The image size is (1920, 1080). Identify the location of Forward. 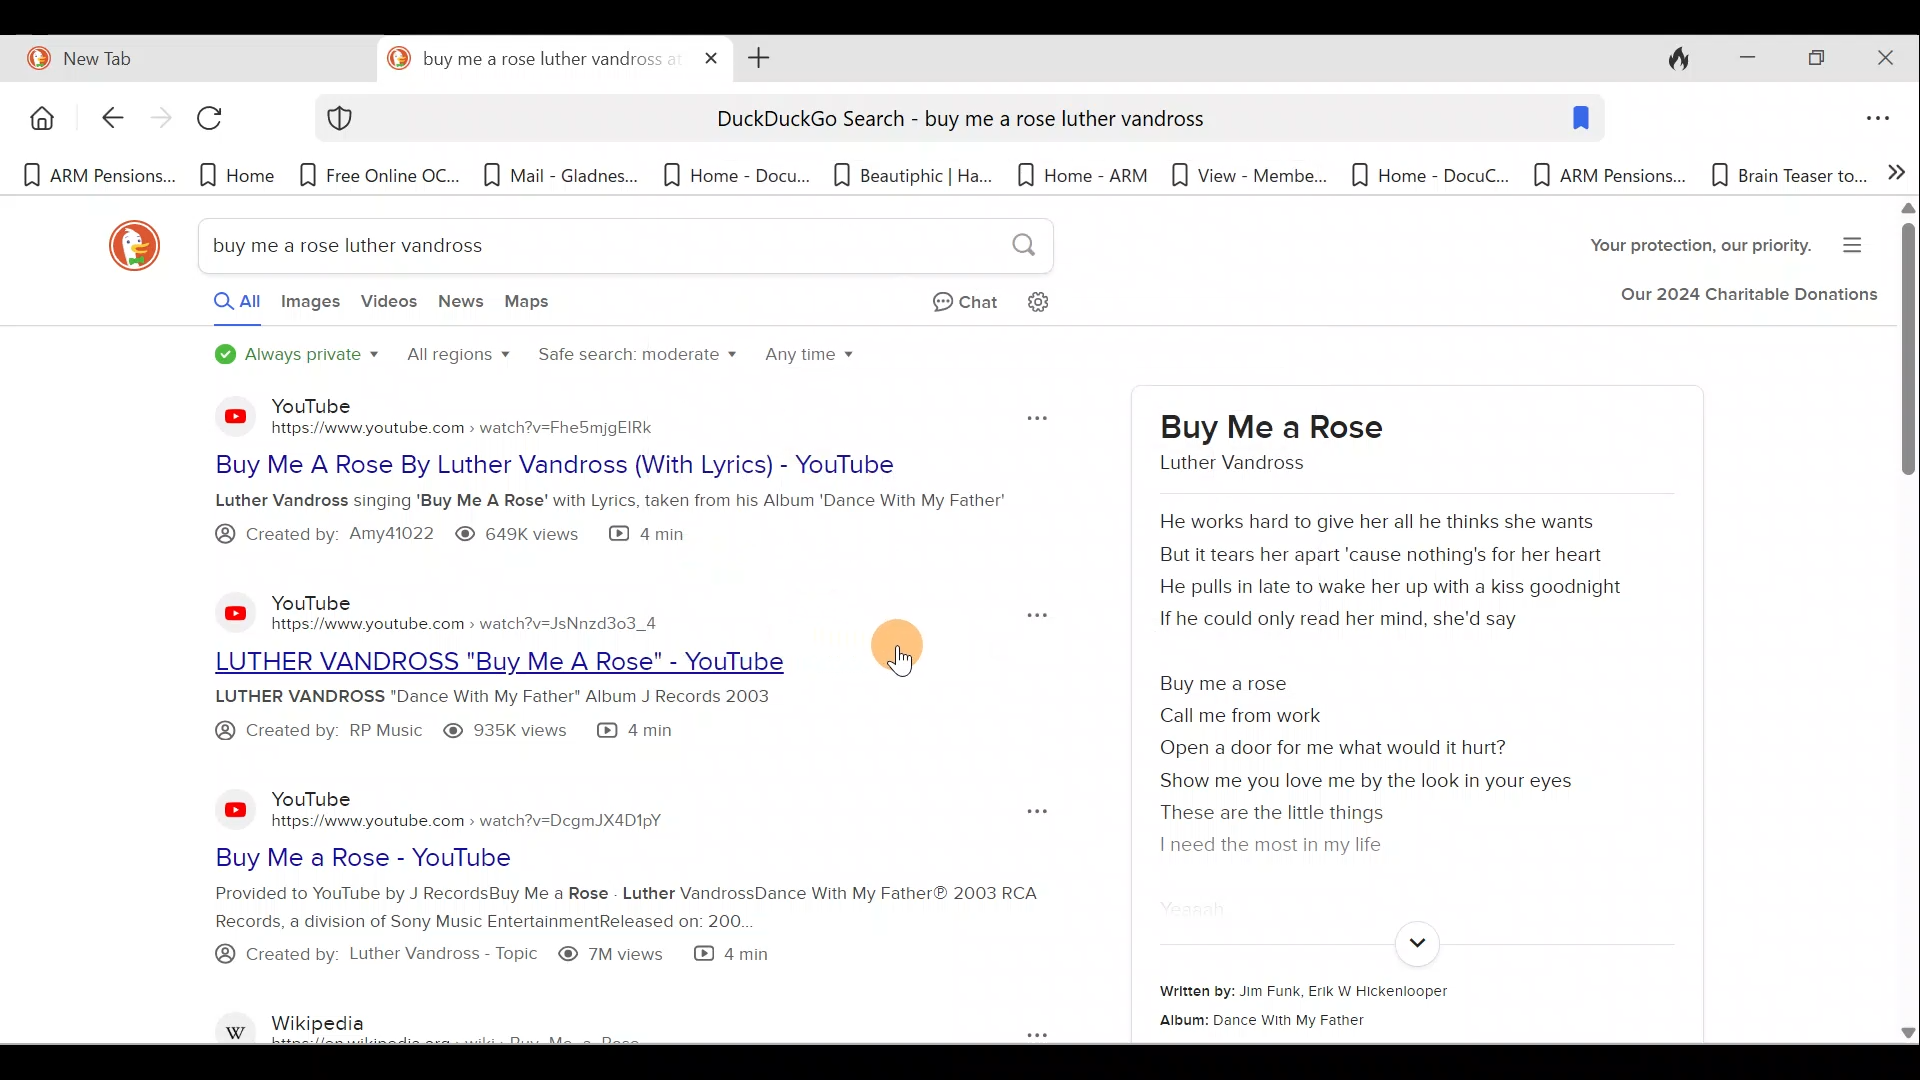
(158, 121).